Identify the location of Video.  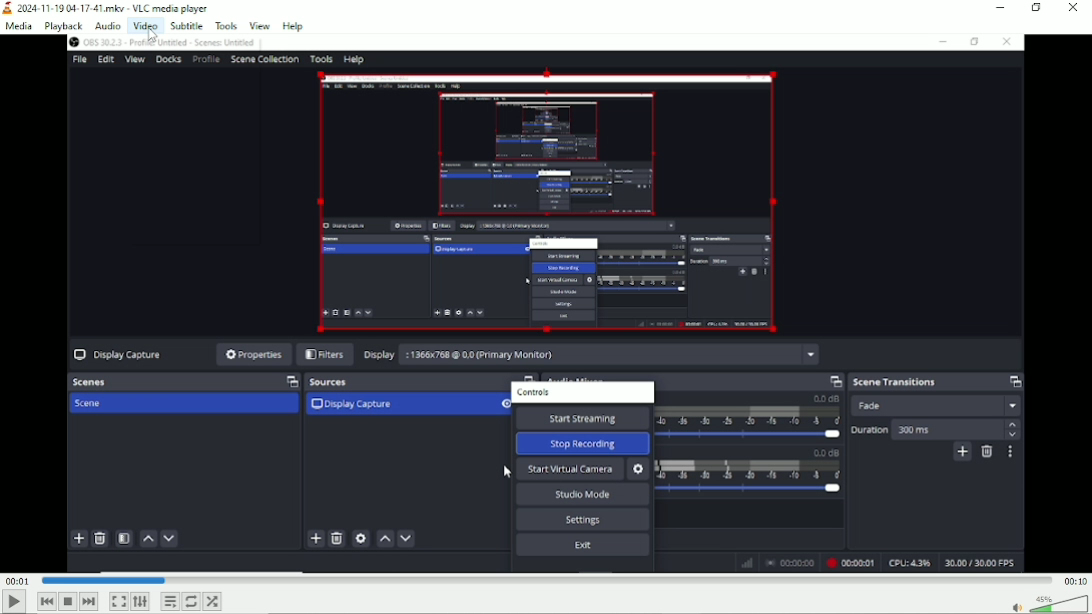
(547, 304).